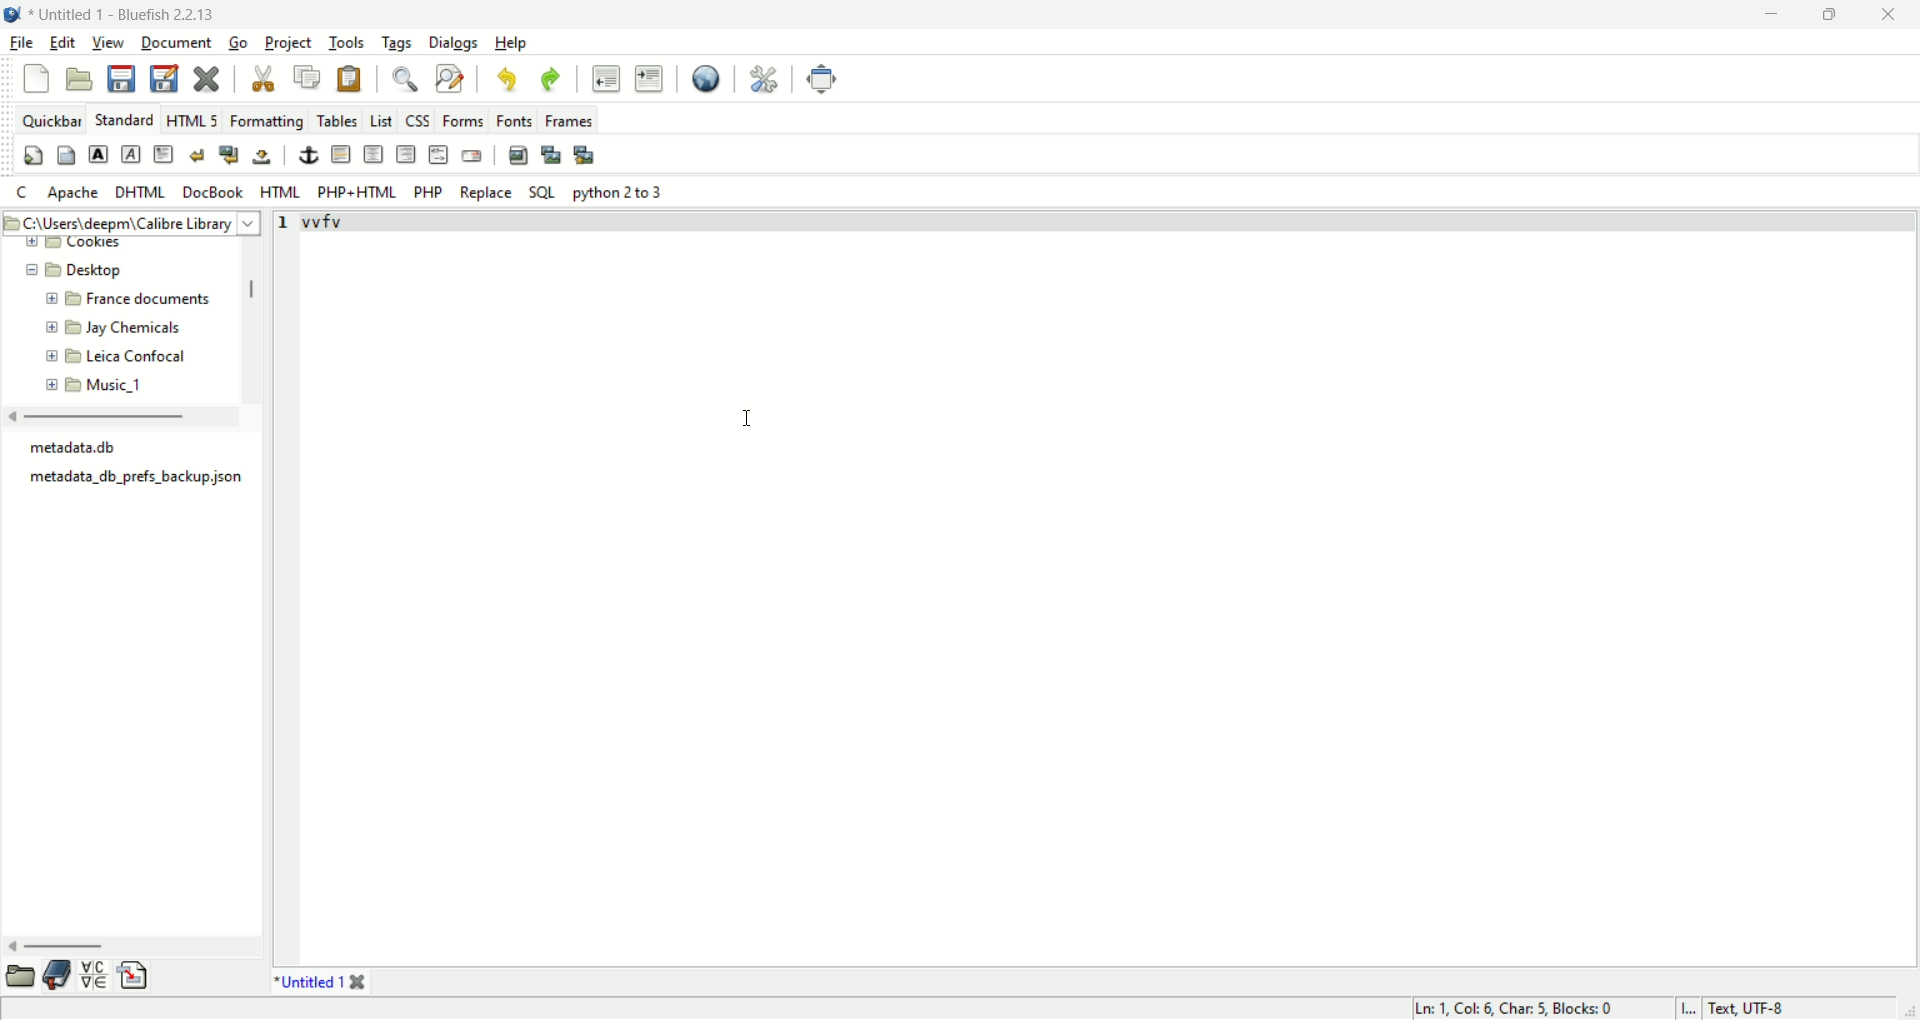 Image resolution: width=1920 pixels, height=1020 pixels. I want to click on insert thumbnail, so click(553, 154).